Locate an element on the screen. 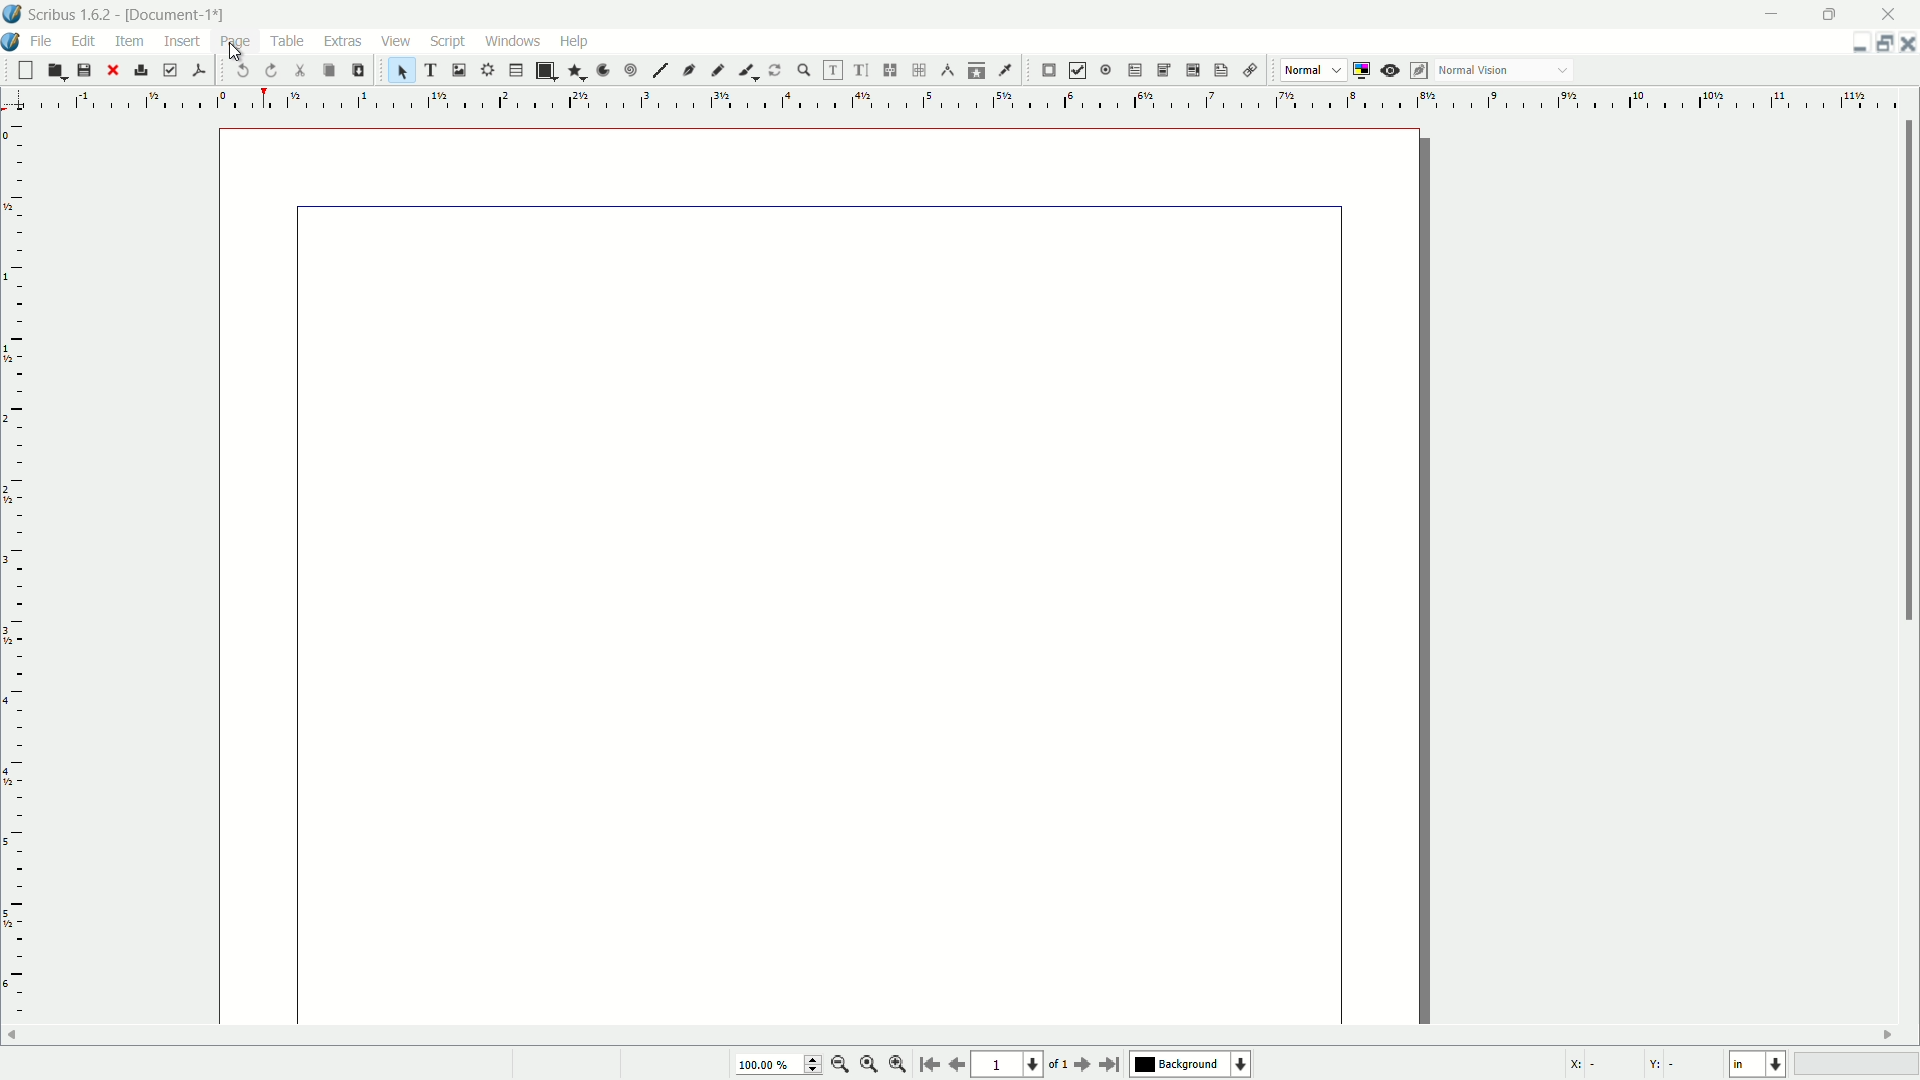  edit menu is located at coordinates (87, 40).